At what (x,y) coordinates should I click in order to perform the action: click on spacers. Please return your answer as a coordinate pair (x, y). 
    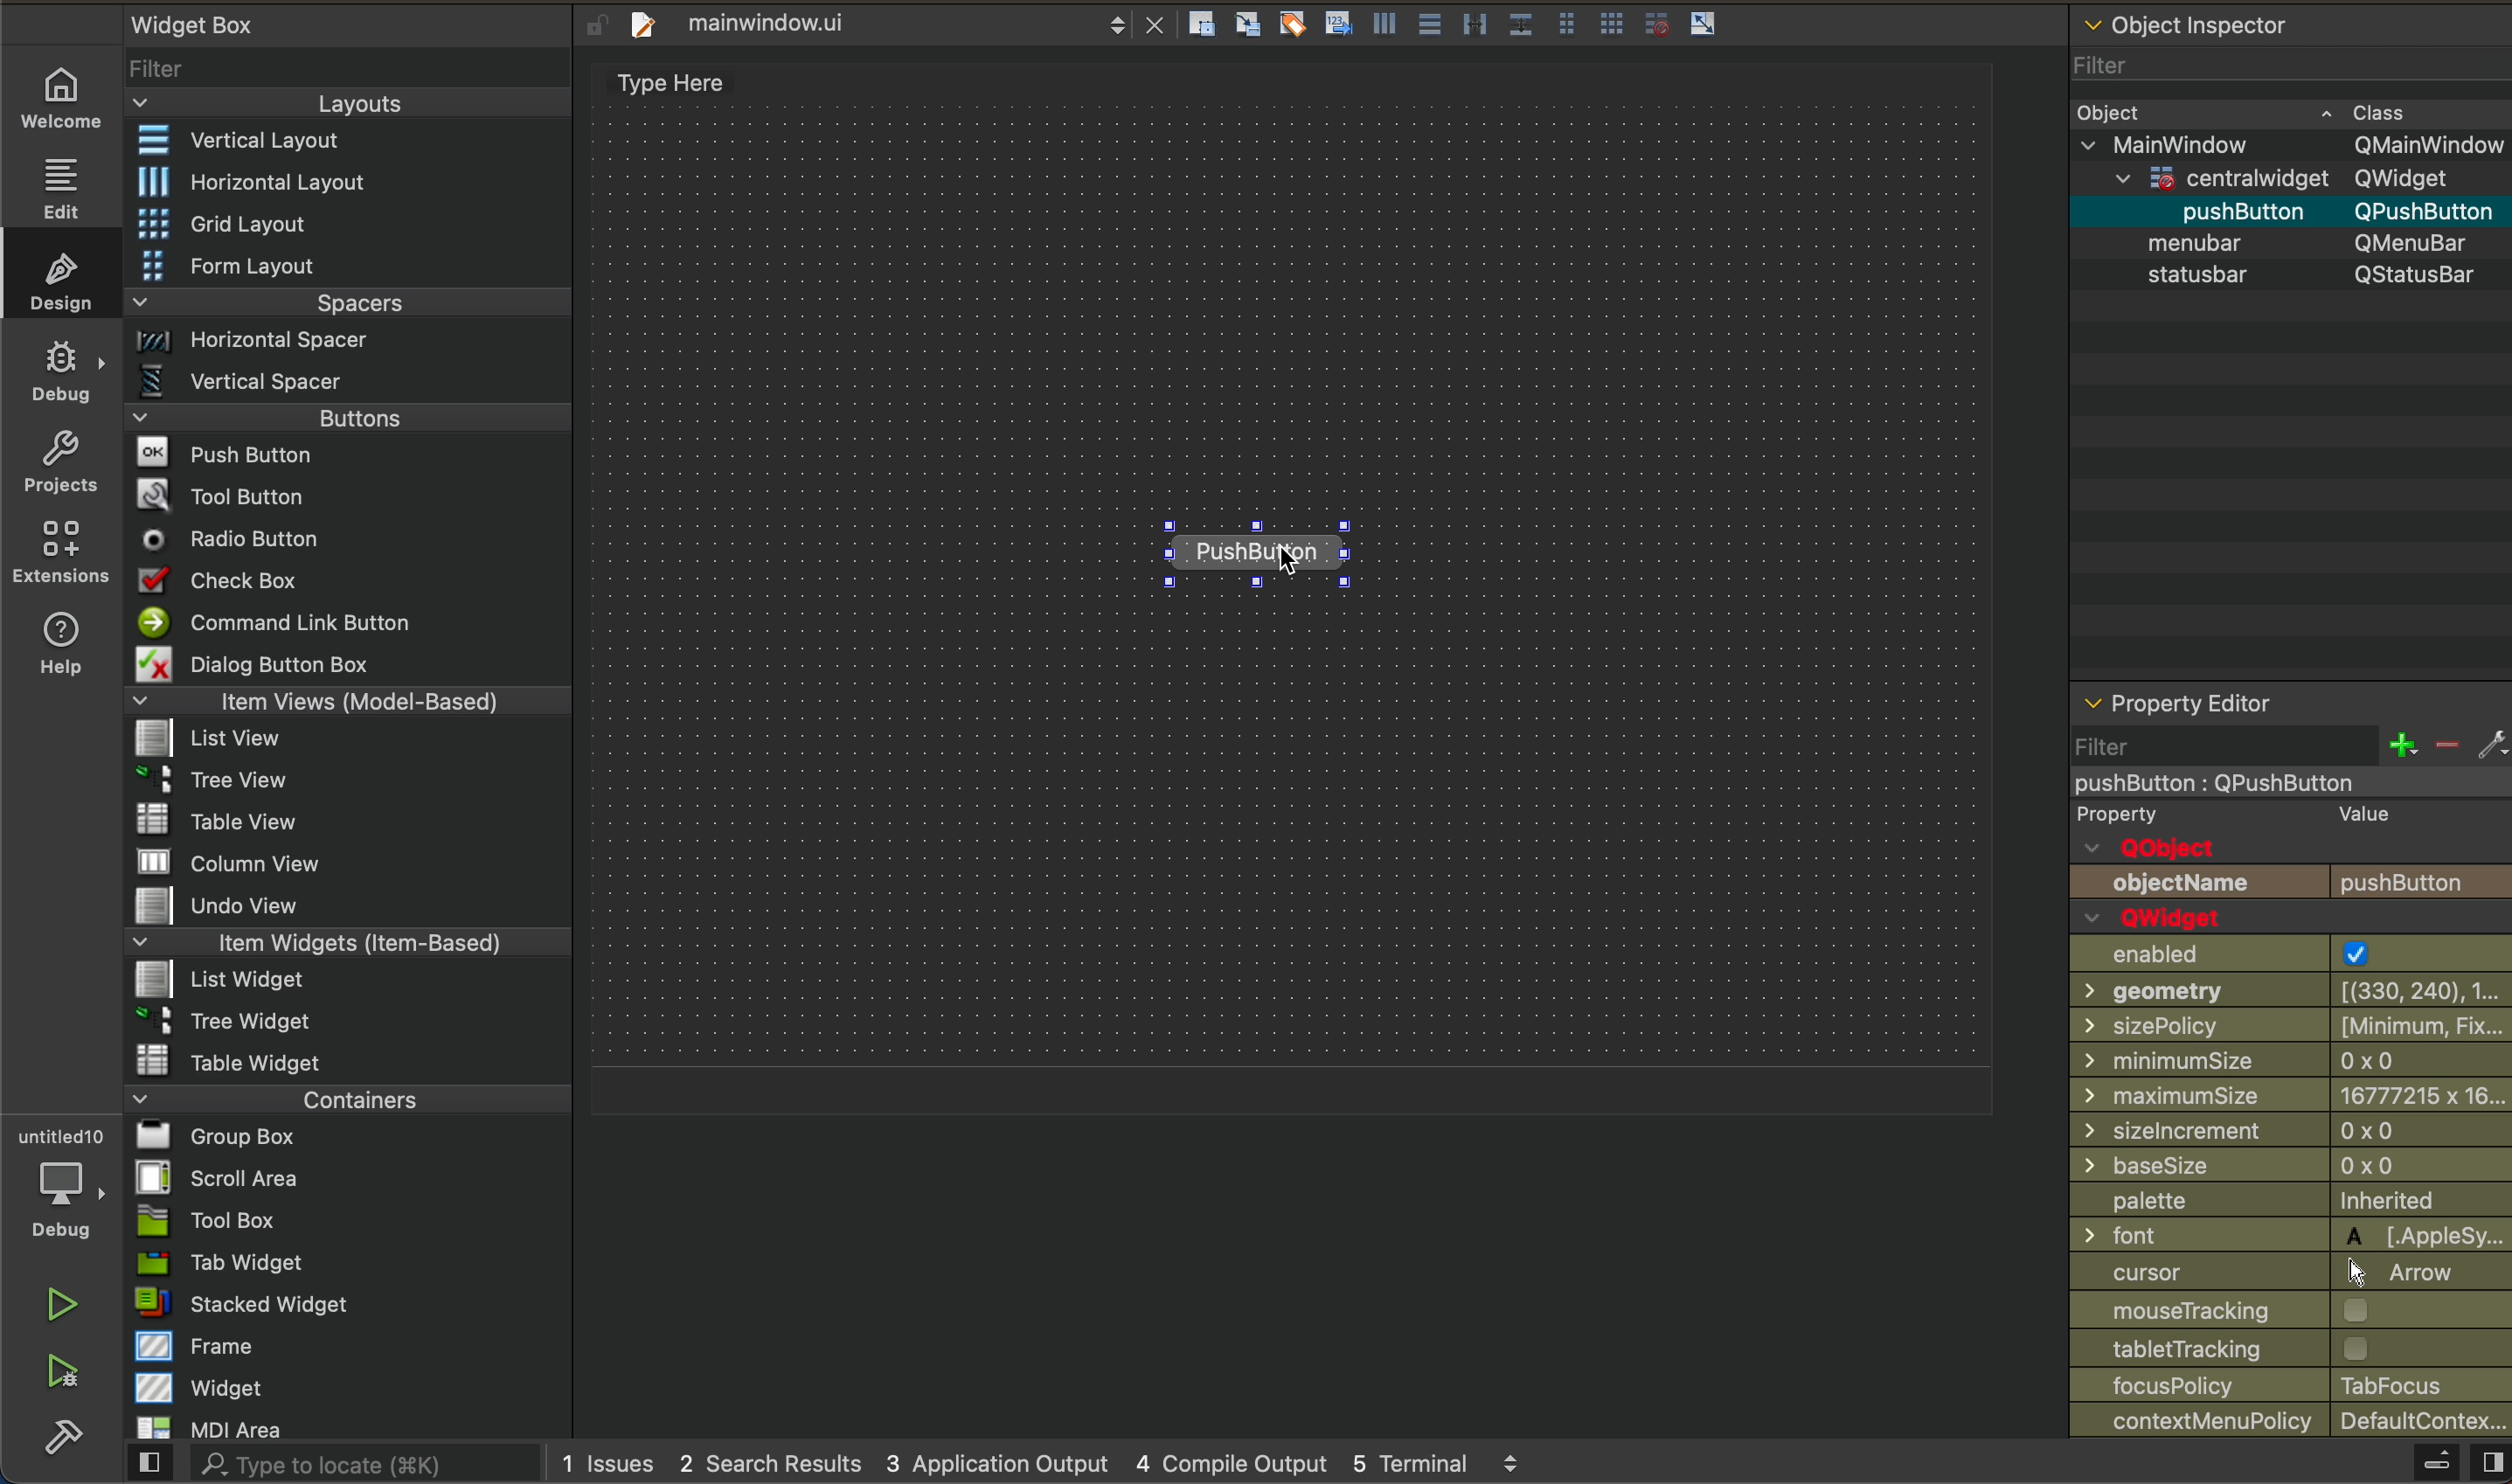
    Looking at the image, I should click on (343, 300).